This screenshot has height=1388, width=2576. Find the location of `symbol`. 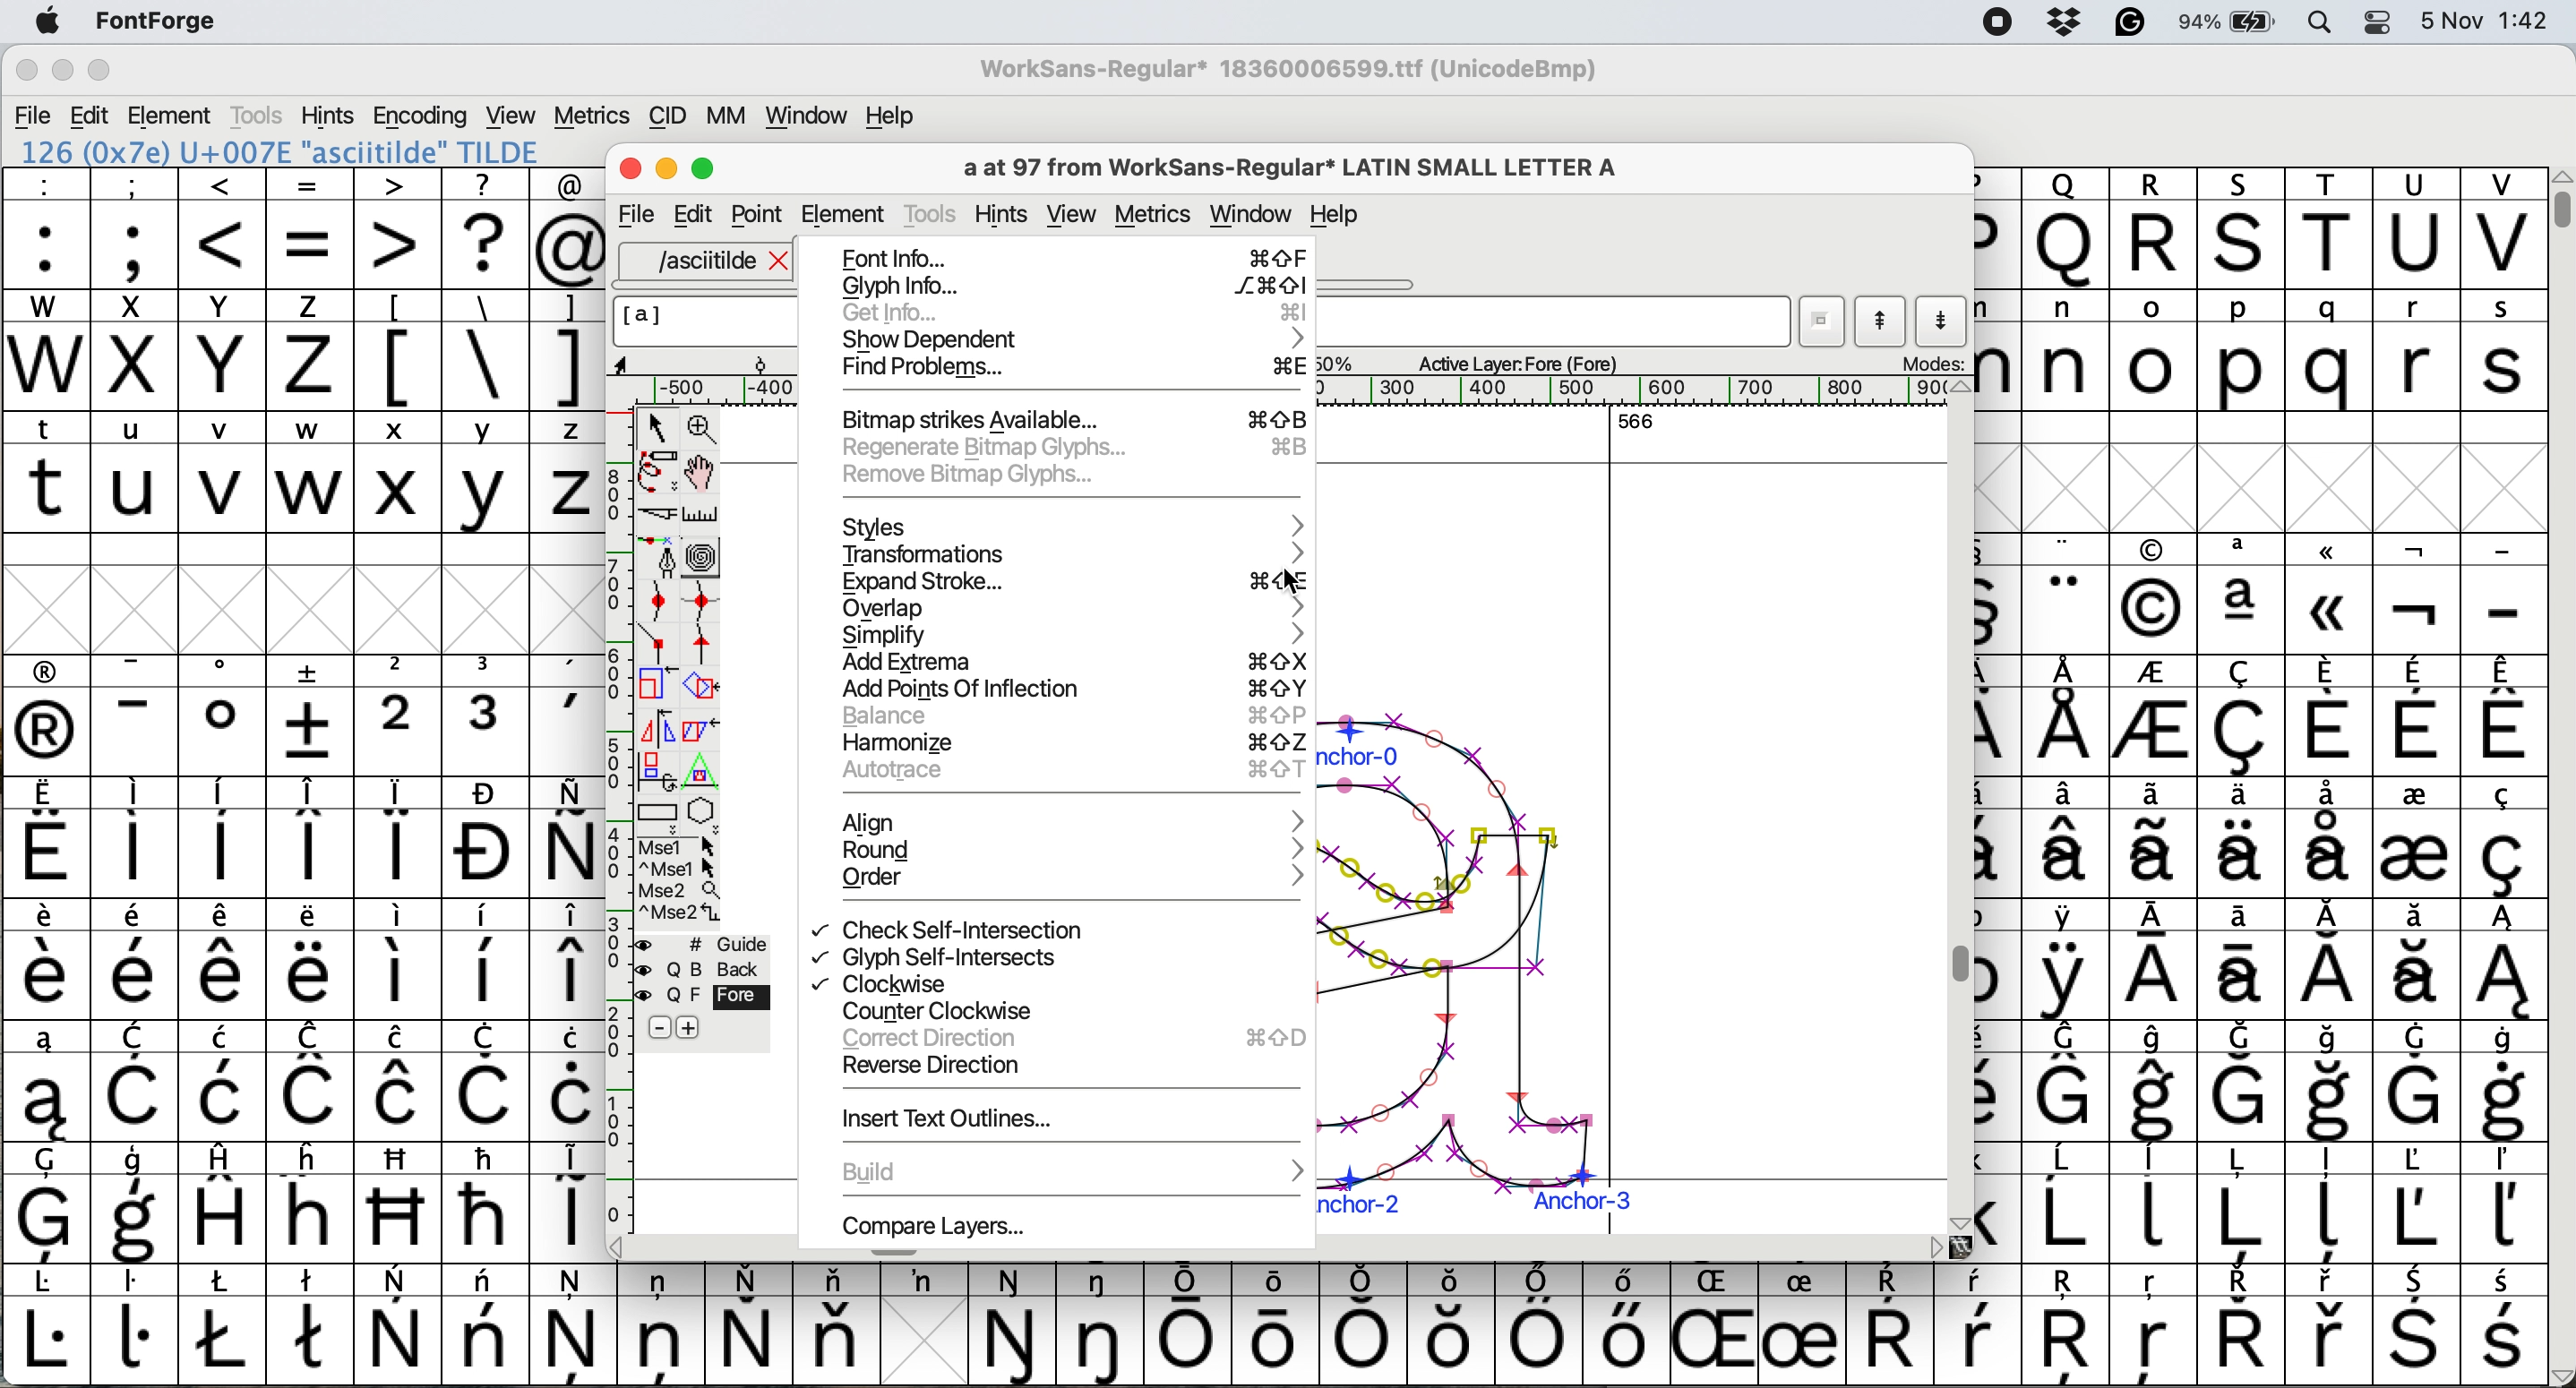

symbol is located at coordinates (748, 1324).